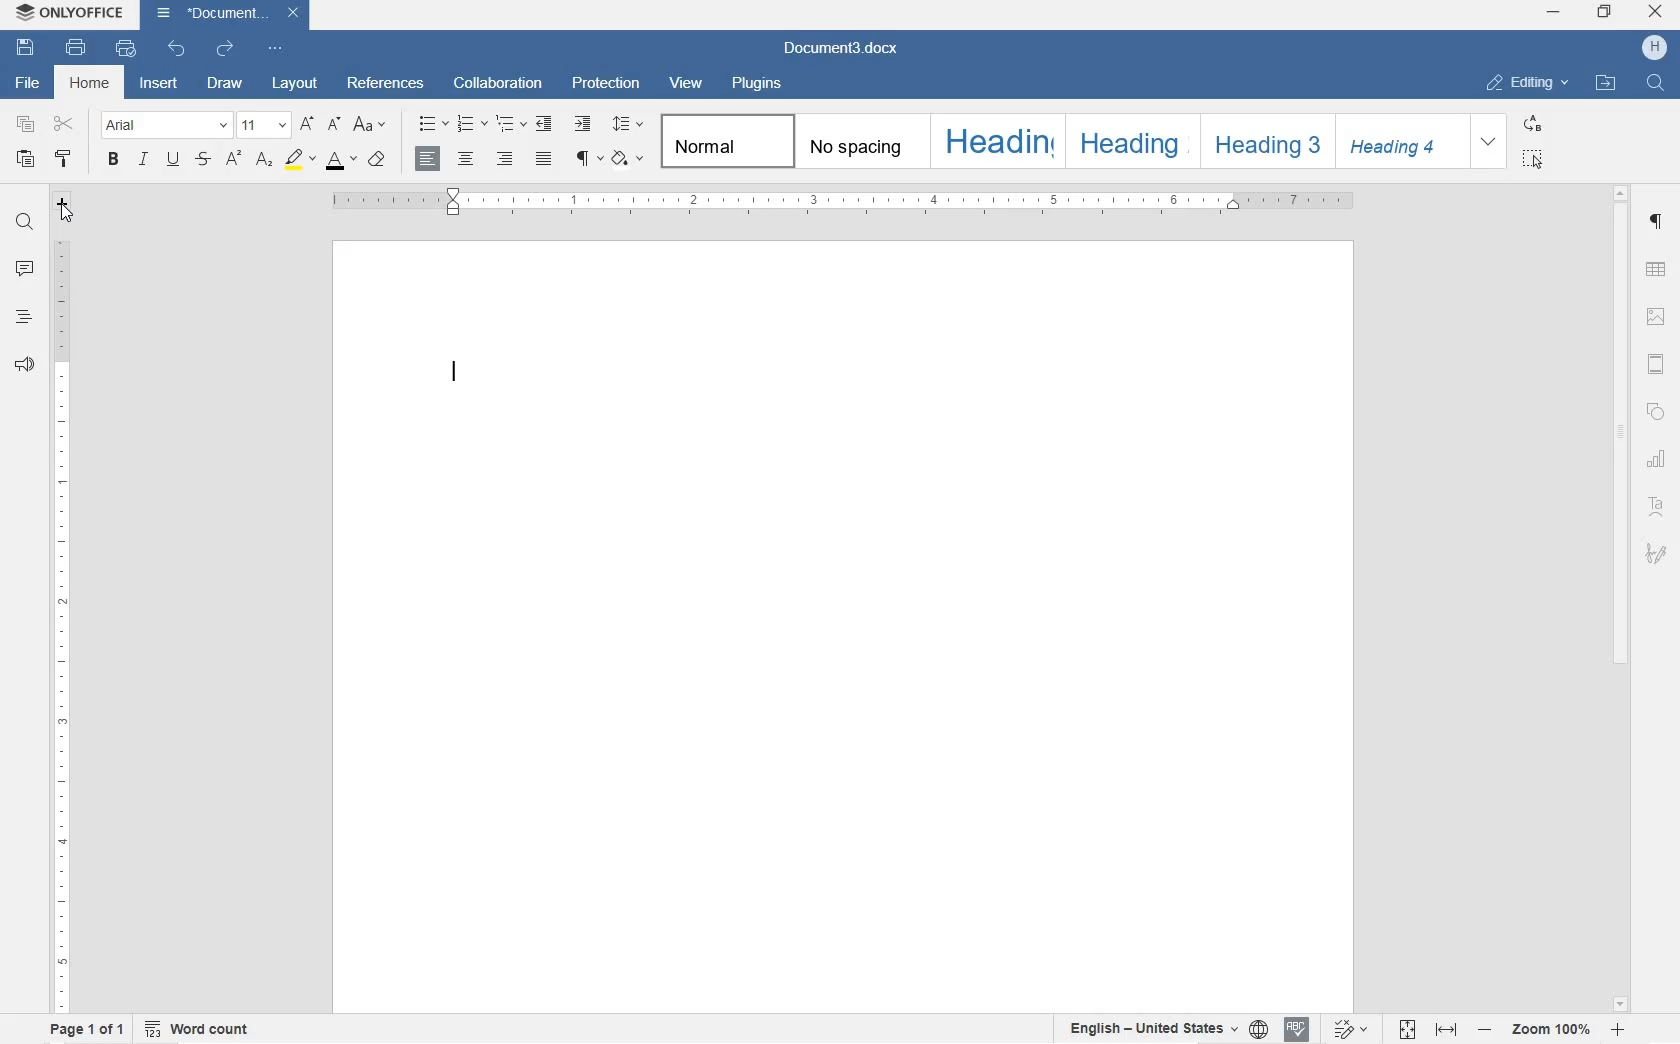  I want to click on SHADING, so click(628, 158).